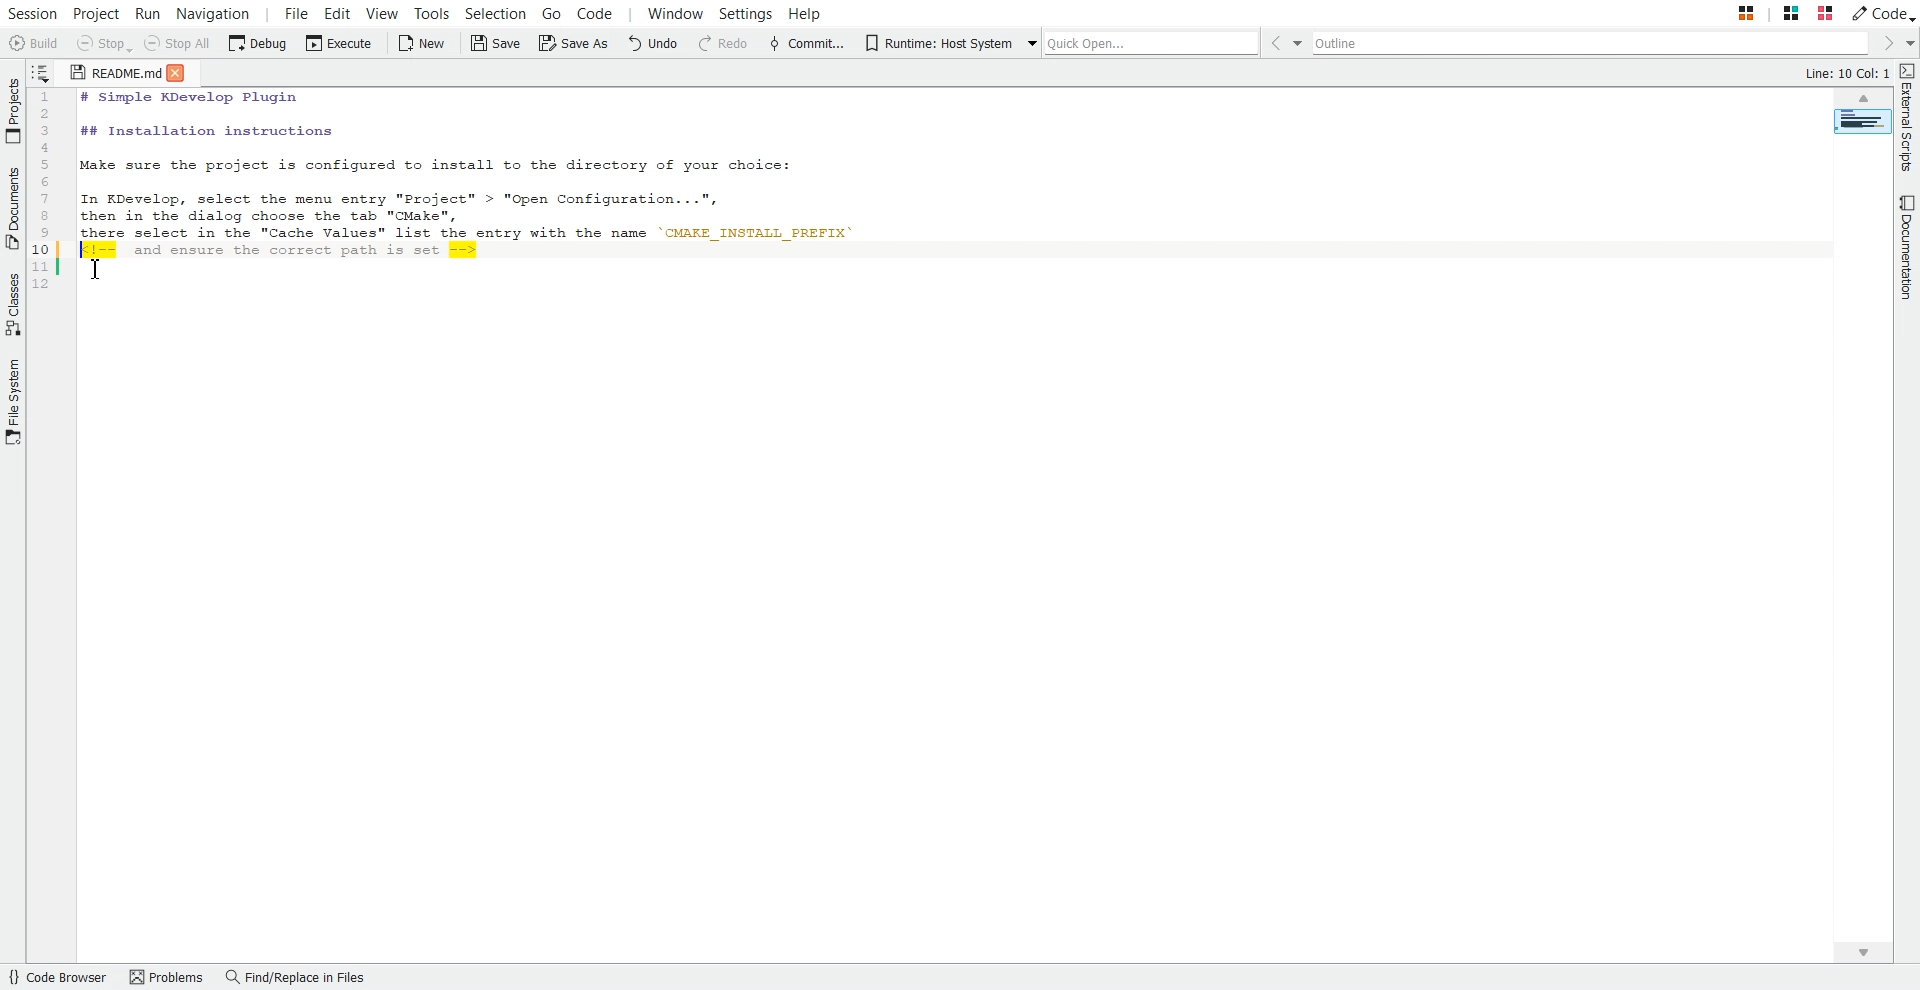 The width and height of the screenshot is (1920, 990). Describe the element at coordinates (1596, 43) in the screenshot. I see `Outline` at that location.